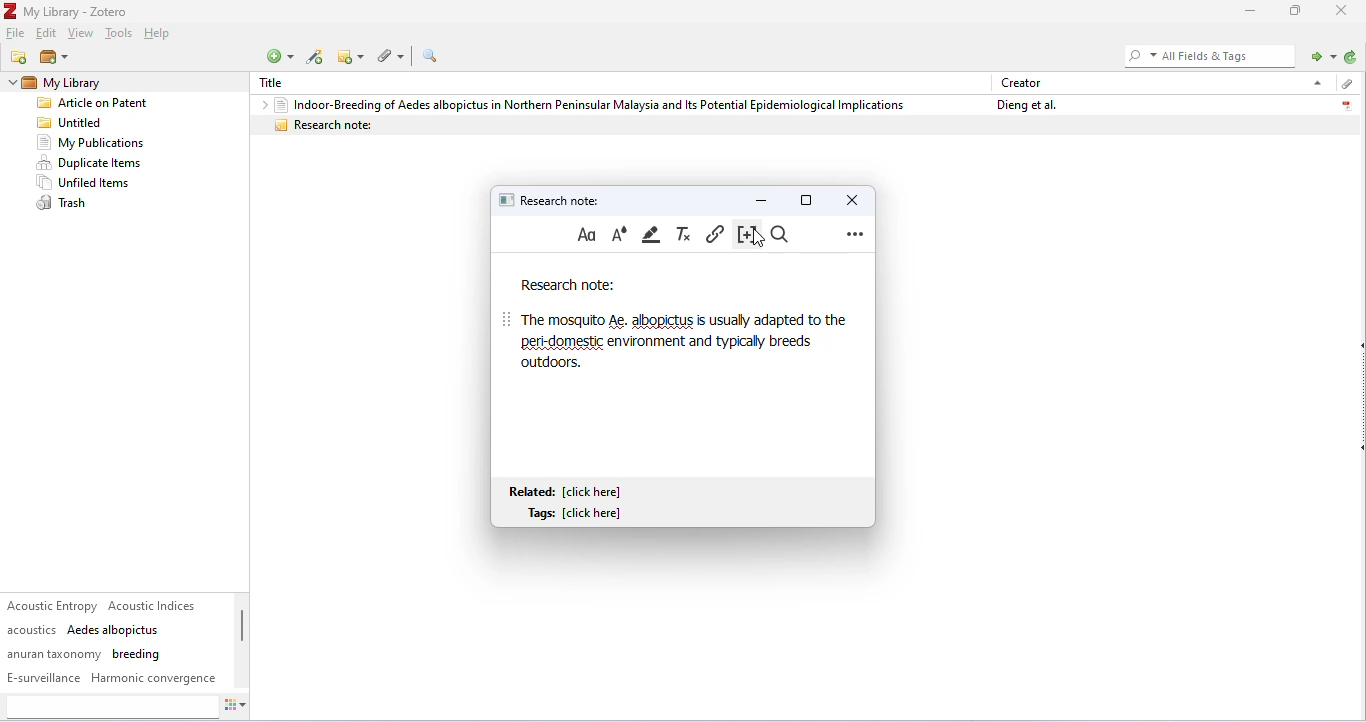 This screenshot has height=722, width=1366. Describe the element at coordinates (1022, 82) in the screenshot. I see `creator` at that location.